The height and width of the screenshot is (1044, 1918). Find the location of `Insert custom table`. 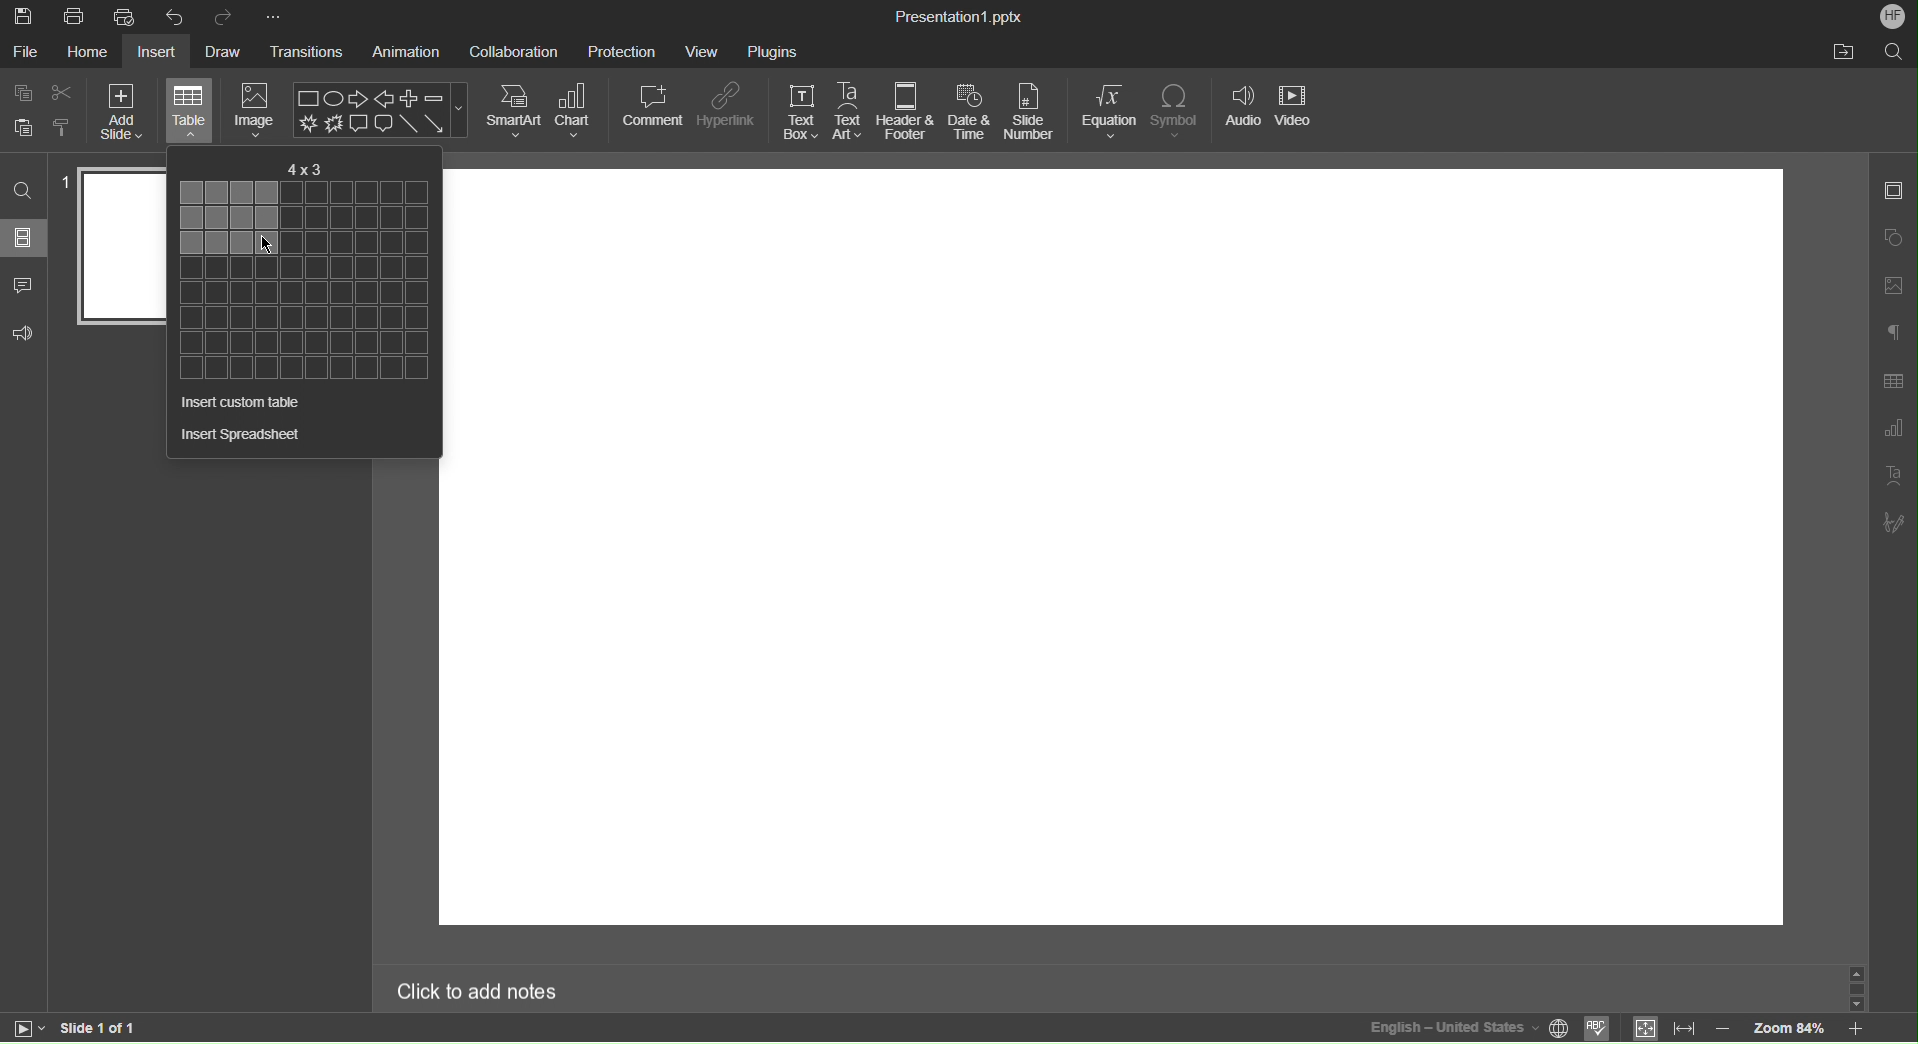

Insert custom table is located at coordinates (237, 404).